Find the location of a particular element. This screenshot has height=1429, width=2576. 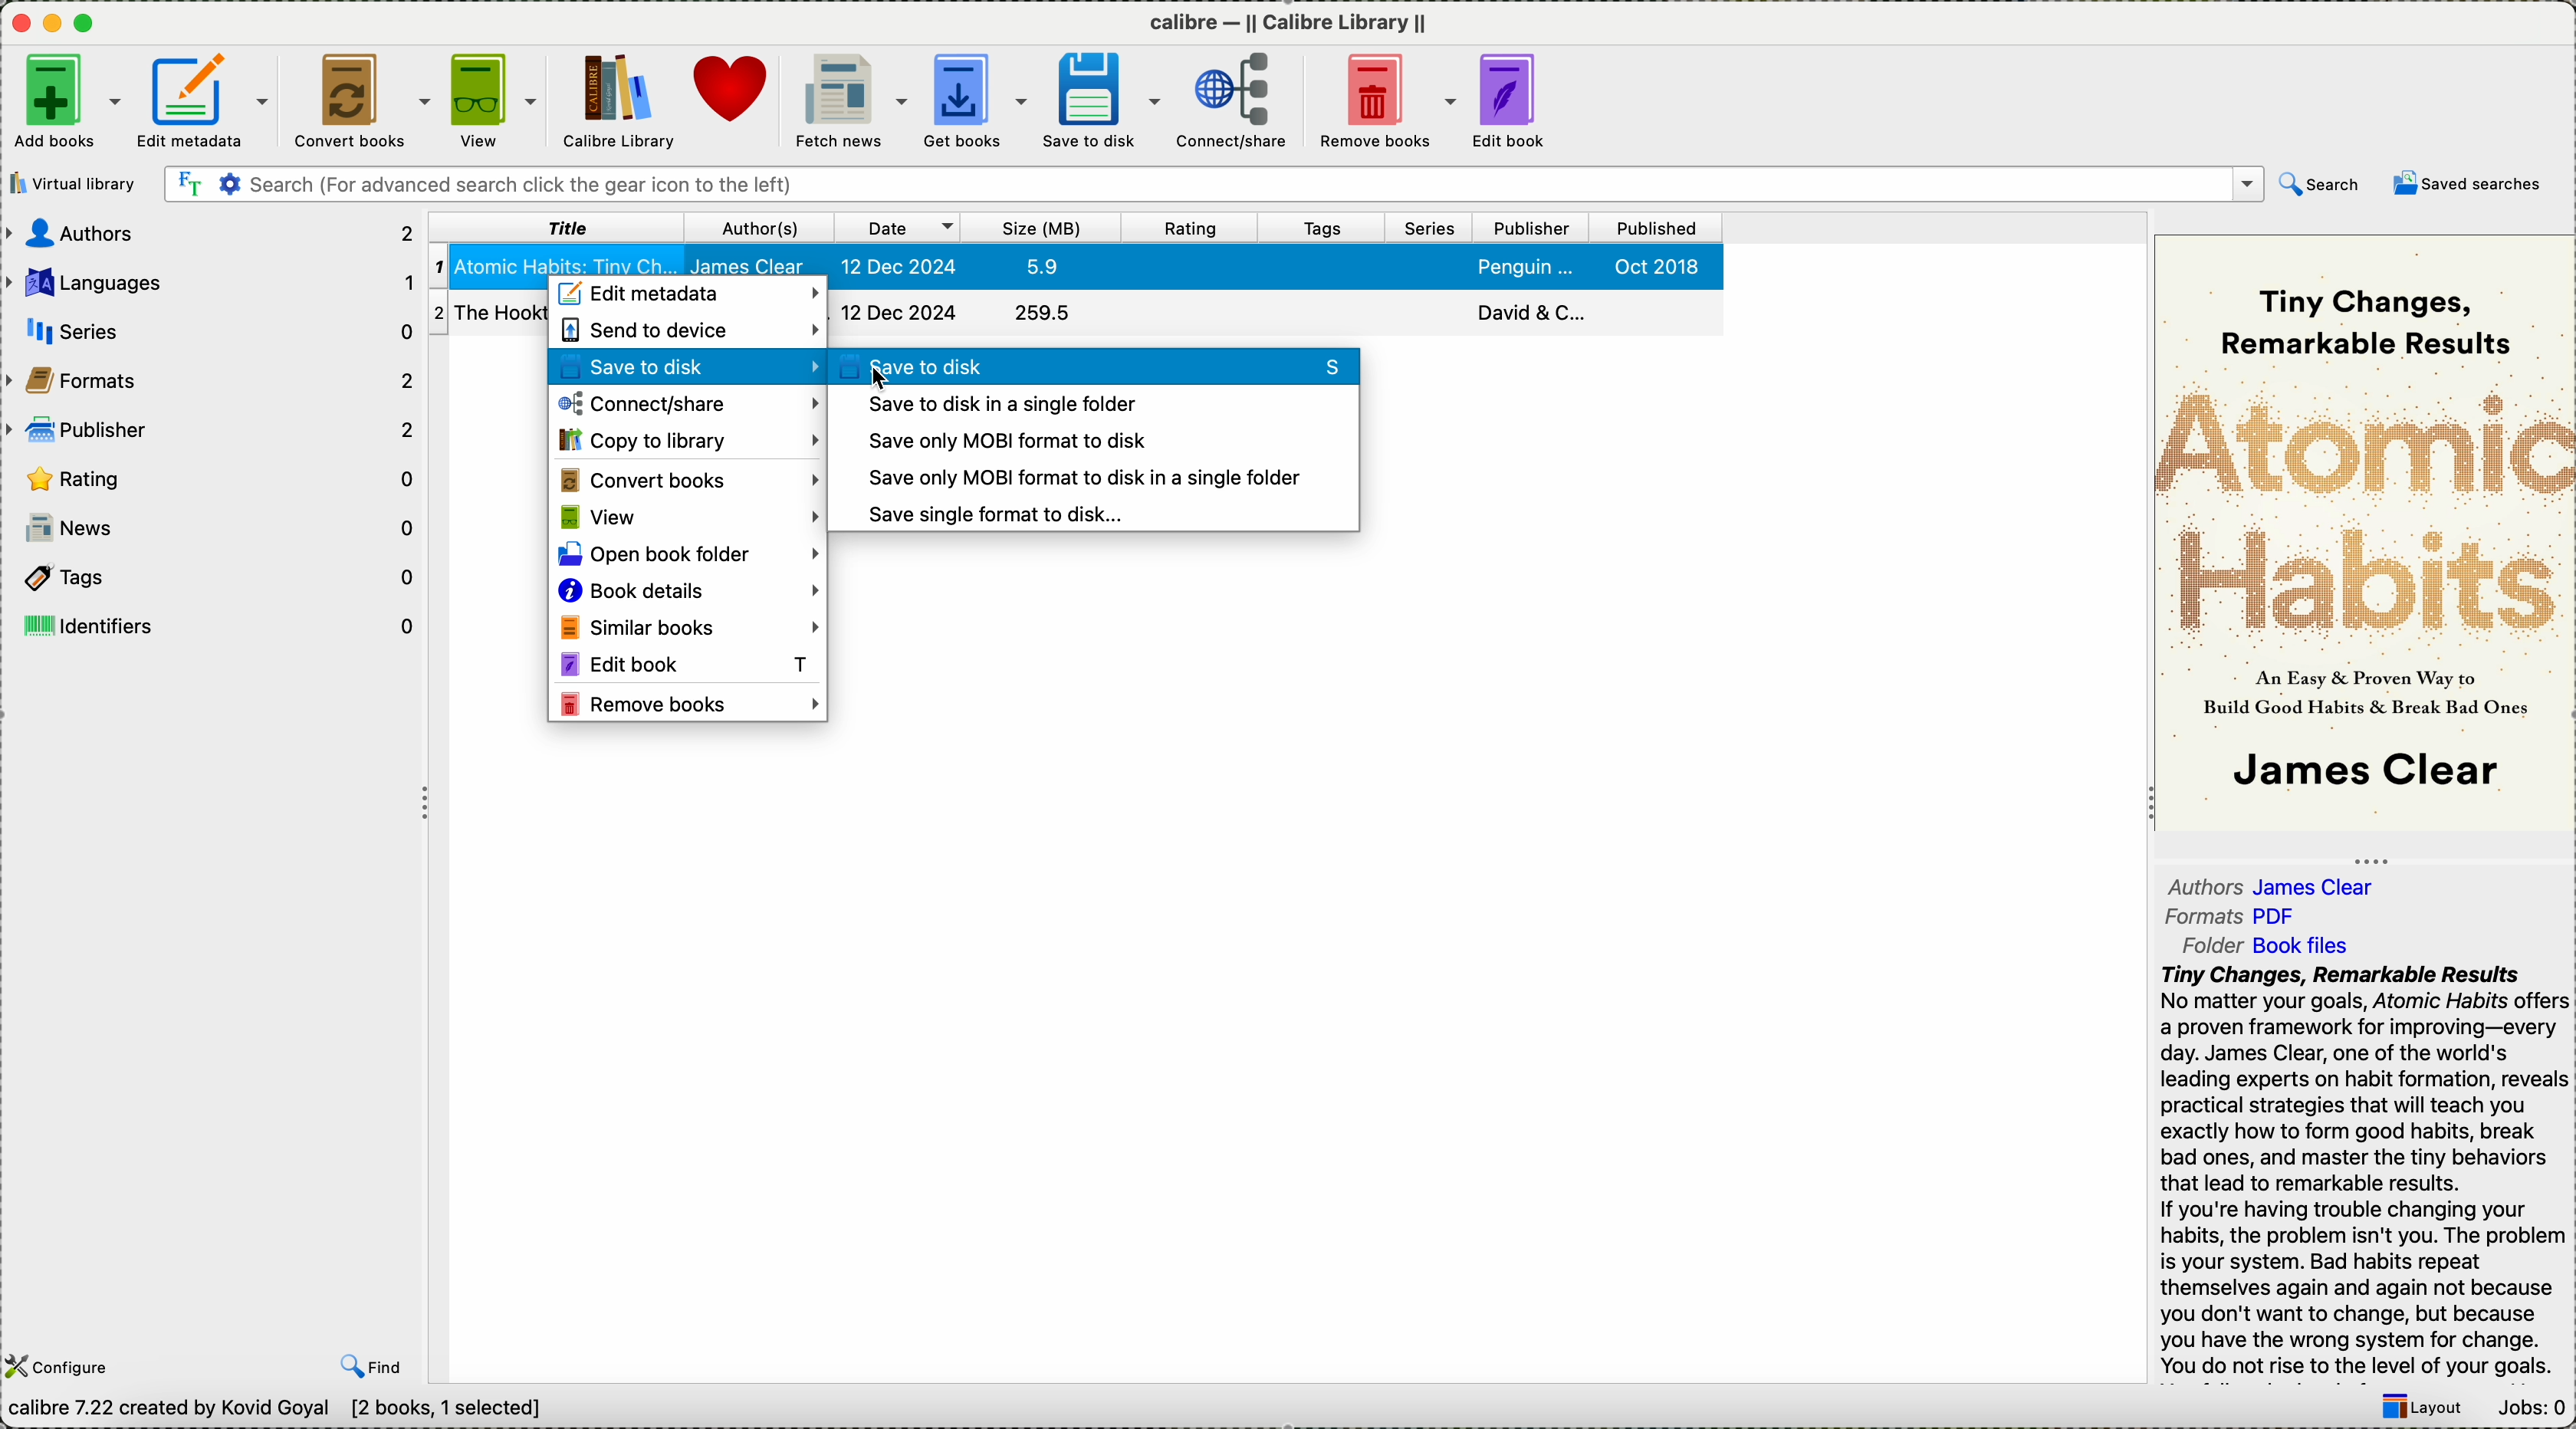

calibre 7.22 created by Kavid Goyal [2 books , 1 selected] is located at coordinates (291, 1411).